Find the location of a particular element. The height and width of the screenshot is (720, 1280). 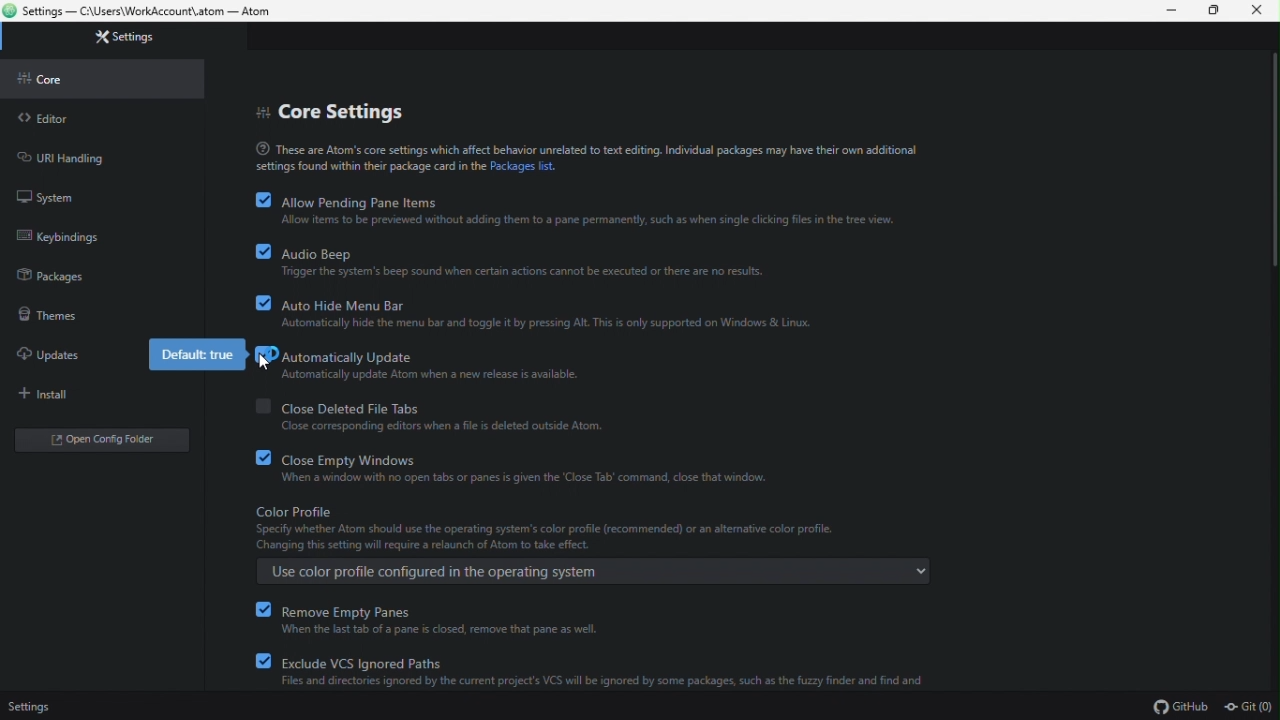

file name and file path is located at coordinates (153, 12).